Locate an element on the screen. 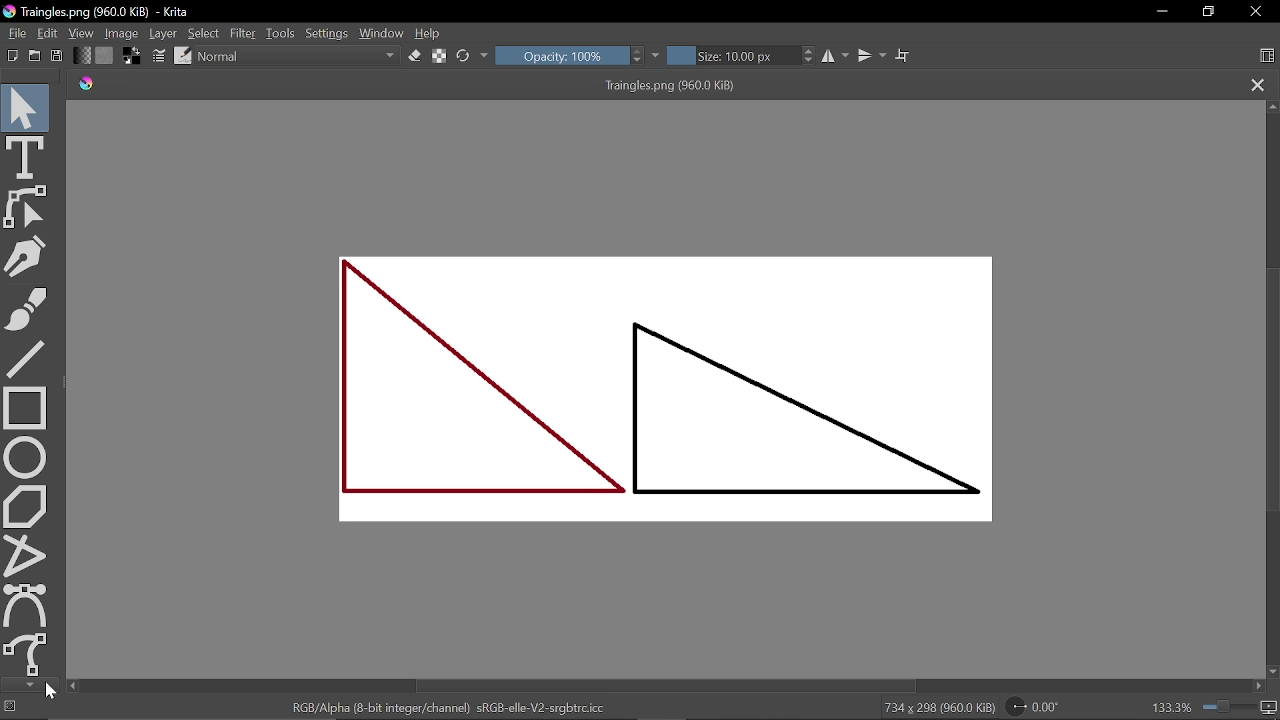 The width and height of the screenshot is (1280, 720). 734 x 298 (960.0 KiB) is located at coordinates (936, 708).